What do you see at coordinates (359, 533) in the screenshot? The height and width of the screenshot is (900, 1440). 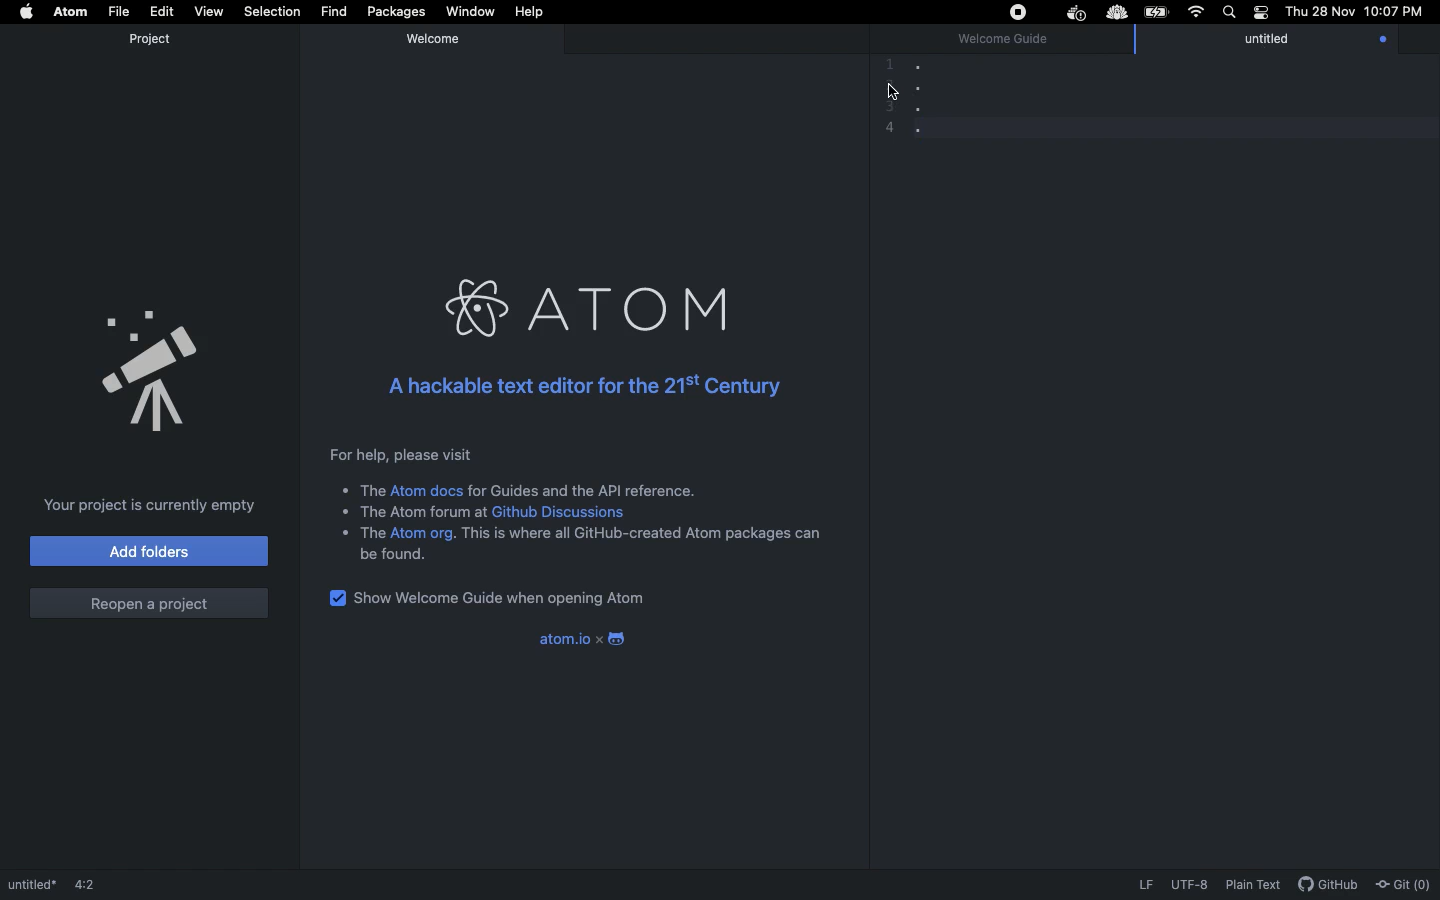 I see `Text` at bounding box center [359, 533].